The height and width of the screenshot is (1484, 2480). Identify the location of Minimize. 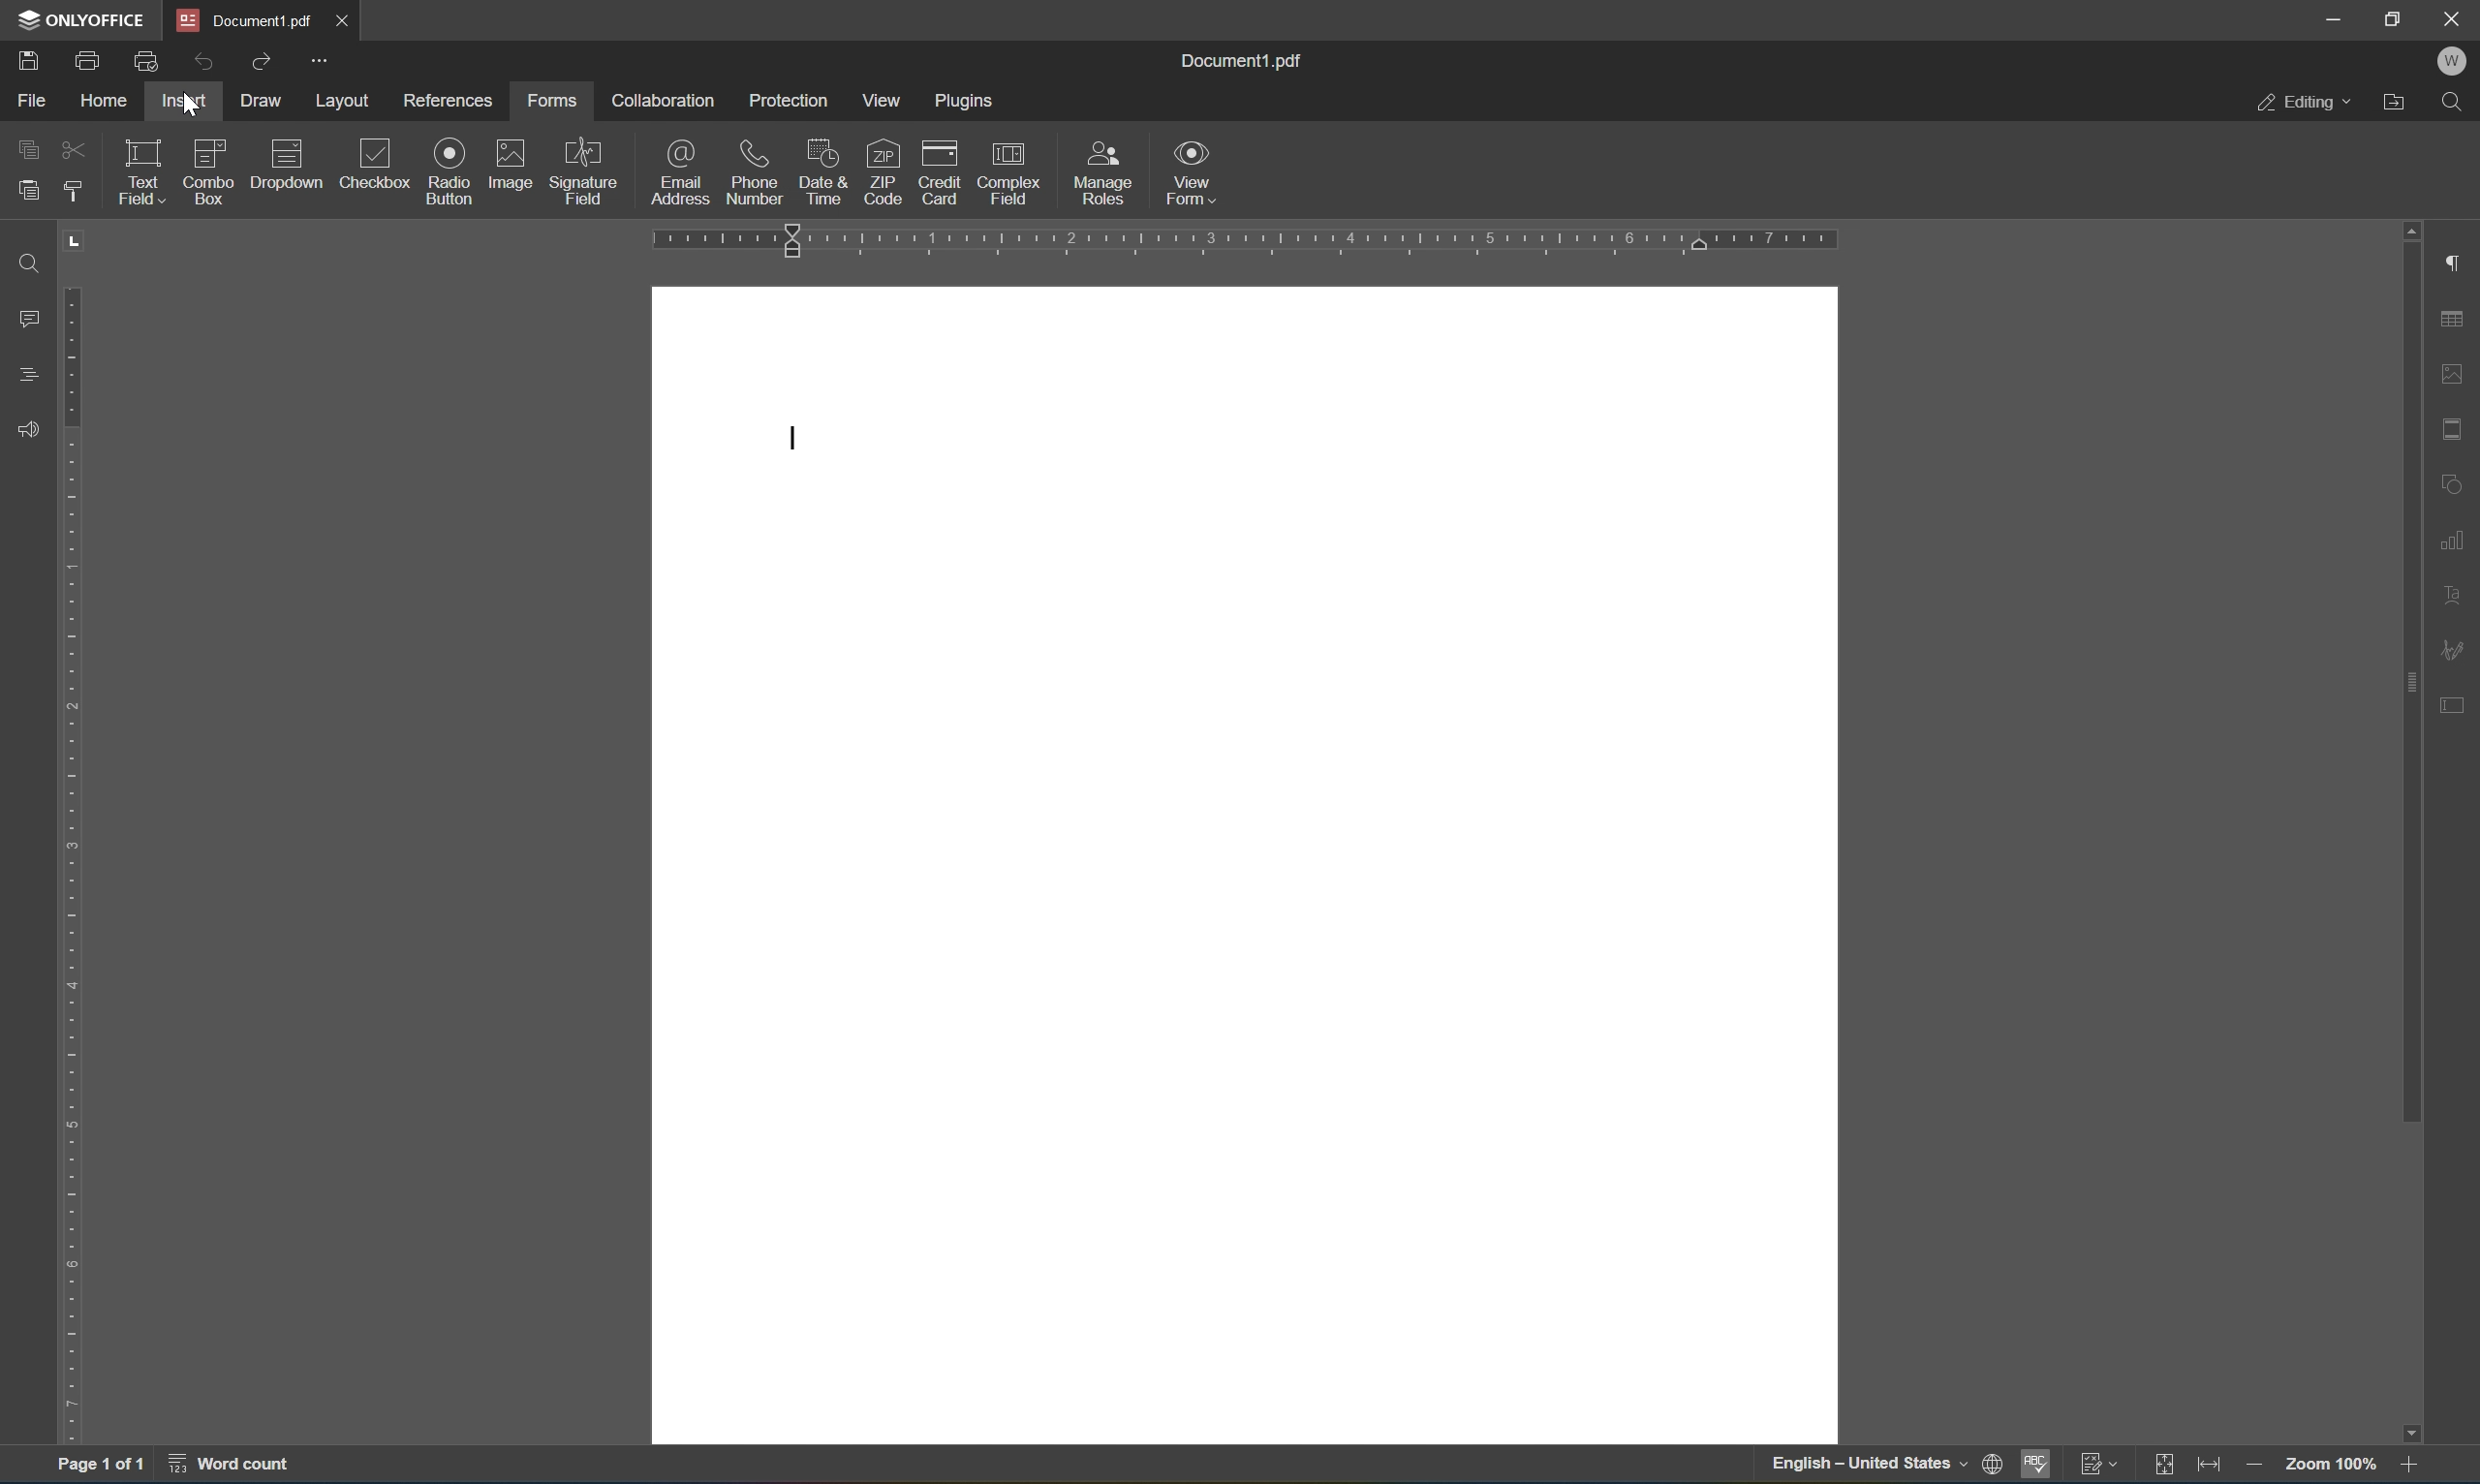
(2333, 19).